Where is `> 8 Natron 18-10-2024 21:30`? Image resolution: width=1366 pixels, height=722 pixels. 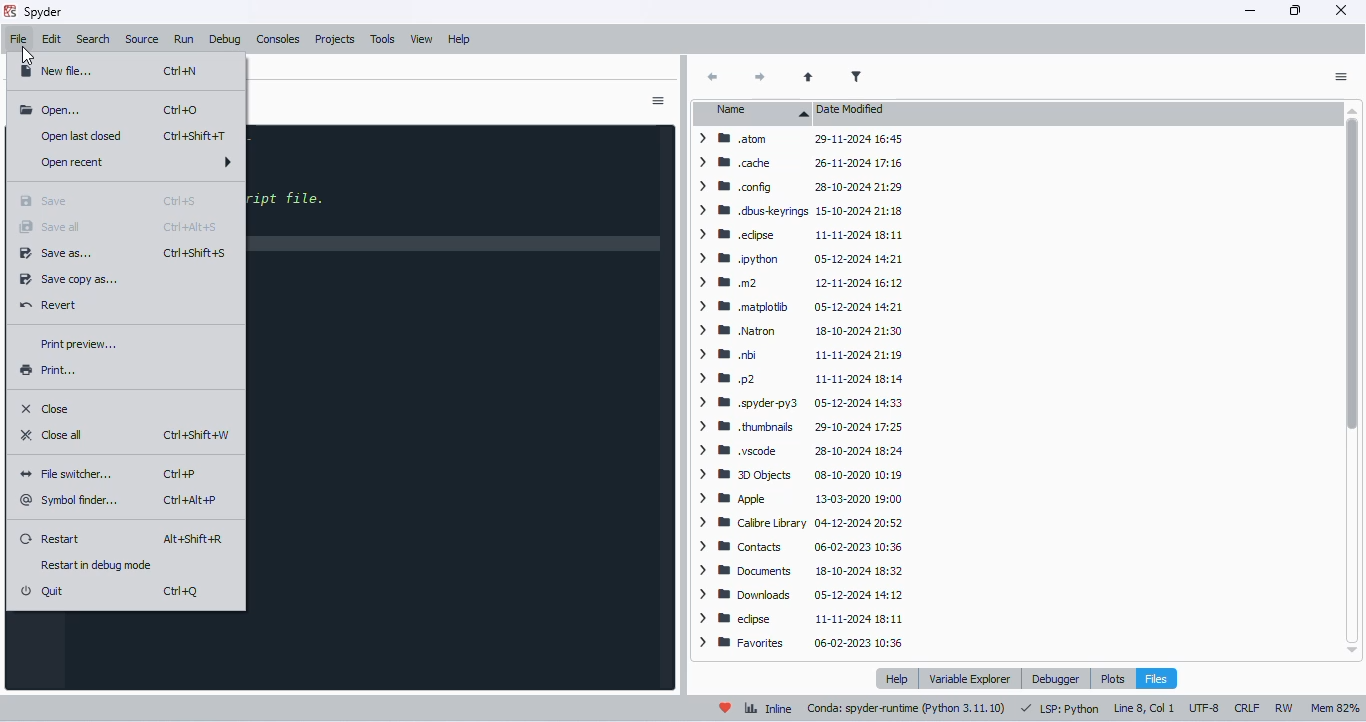 > 8 Natron 18-10-2024 21:30 is located at coordinates (798, 332).